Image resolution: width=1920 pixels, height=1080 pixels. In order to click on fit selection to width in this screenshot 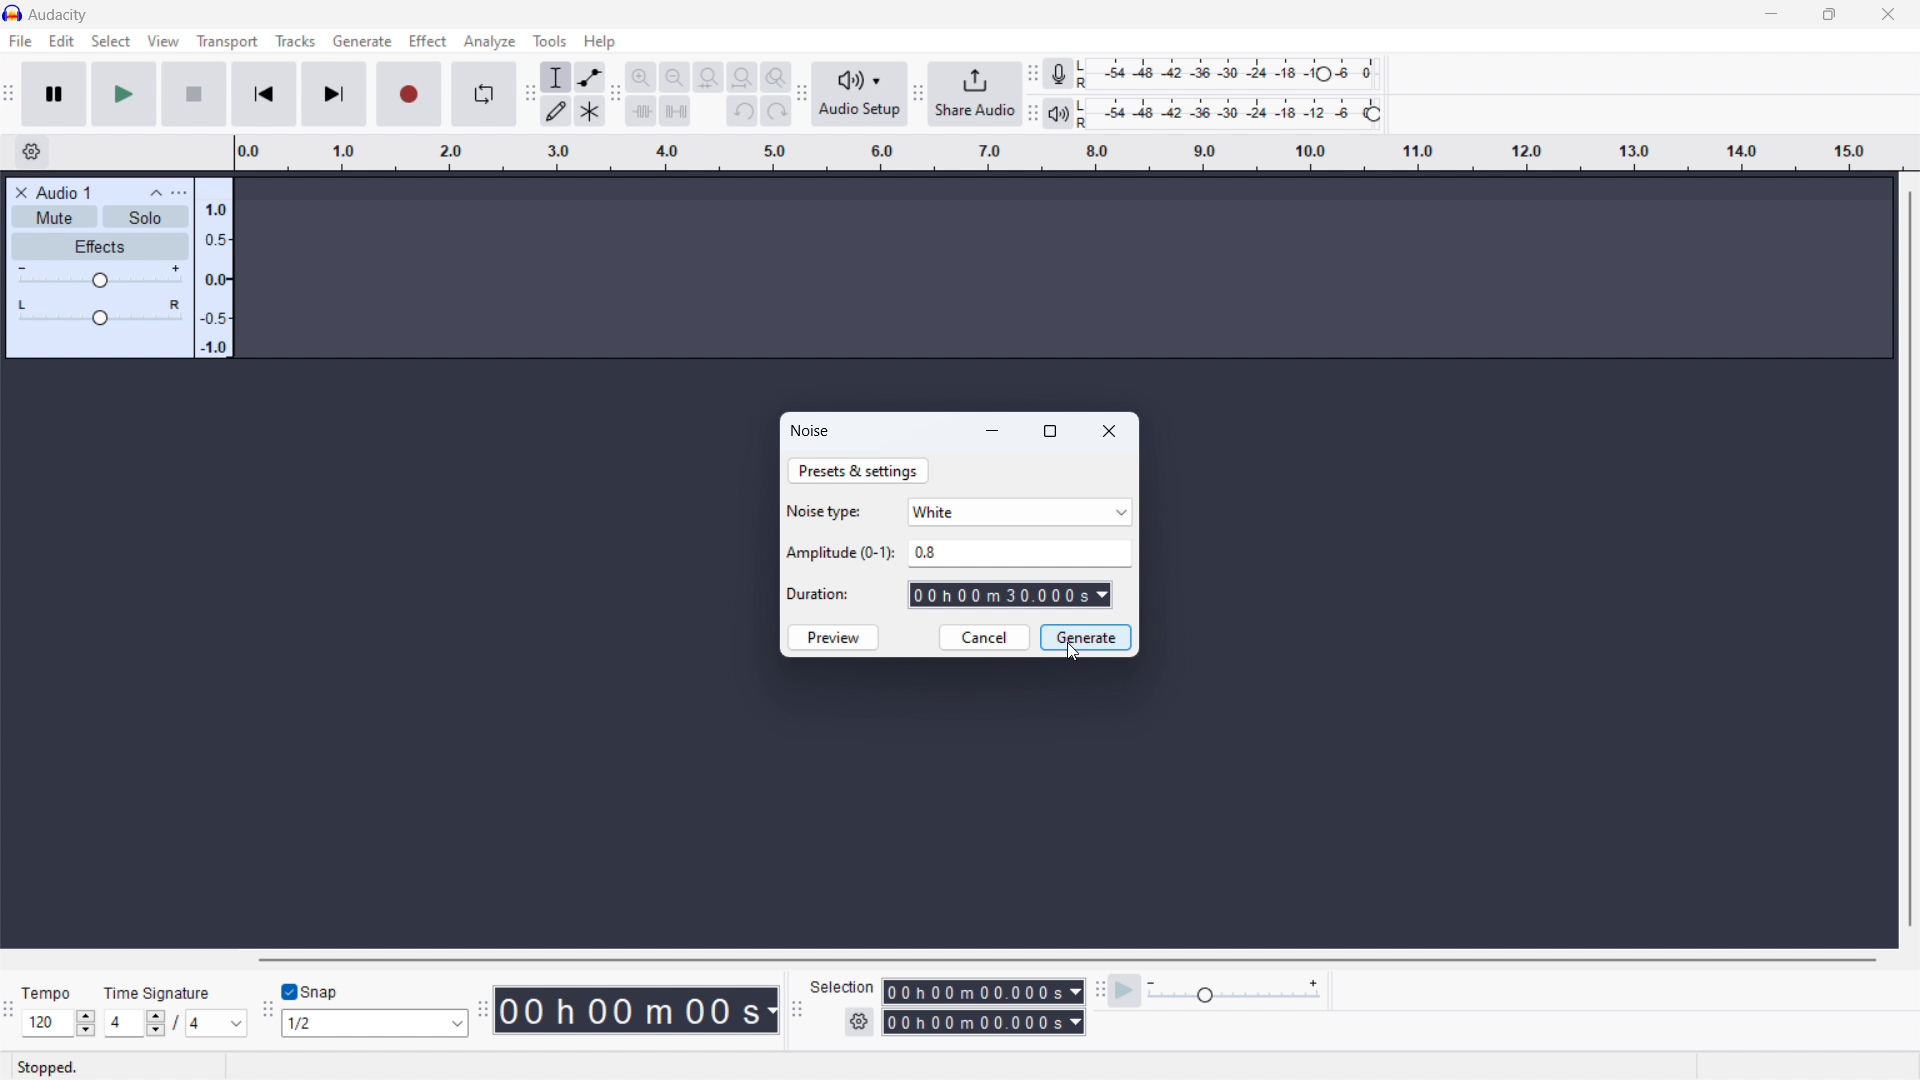, I will do `click(709, 77)`.